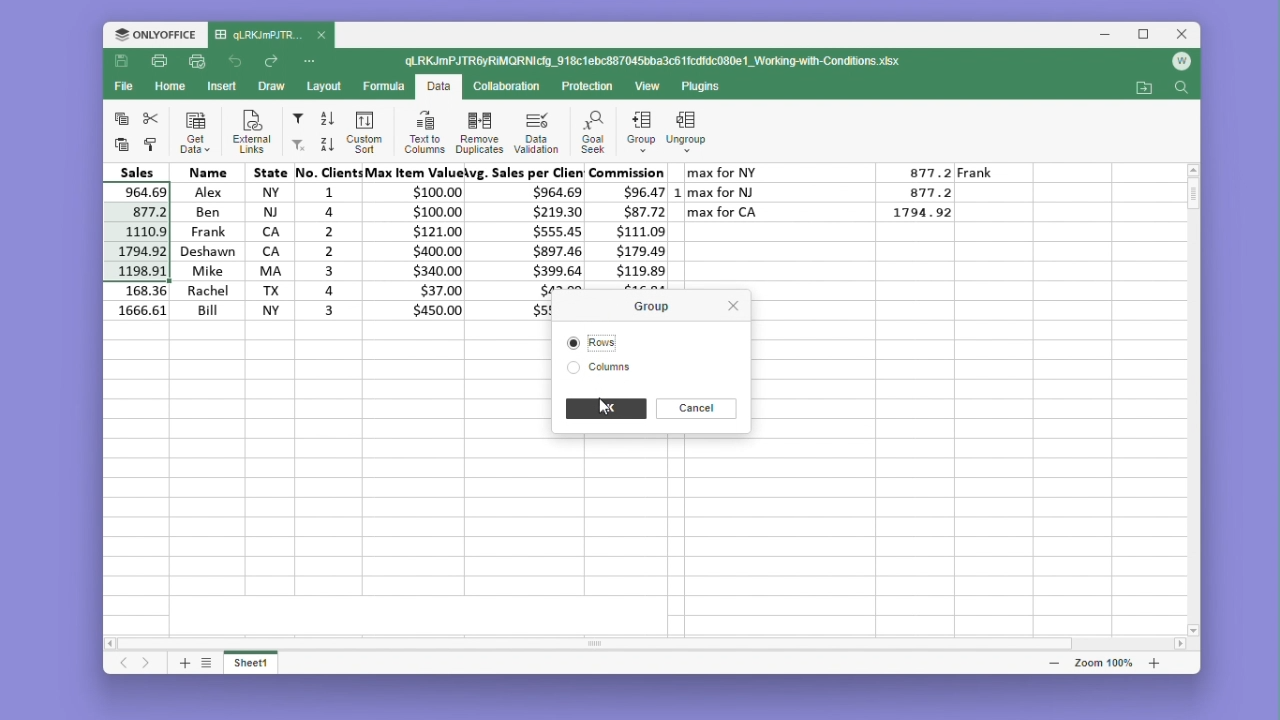 The image size is (1280, 720). What do you see at coordinates (148, 664) in the screenshot?
I see `next sheet` at bounding box center [148, 664].